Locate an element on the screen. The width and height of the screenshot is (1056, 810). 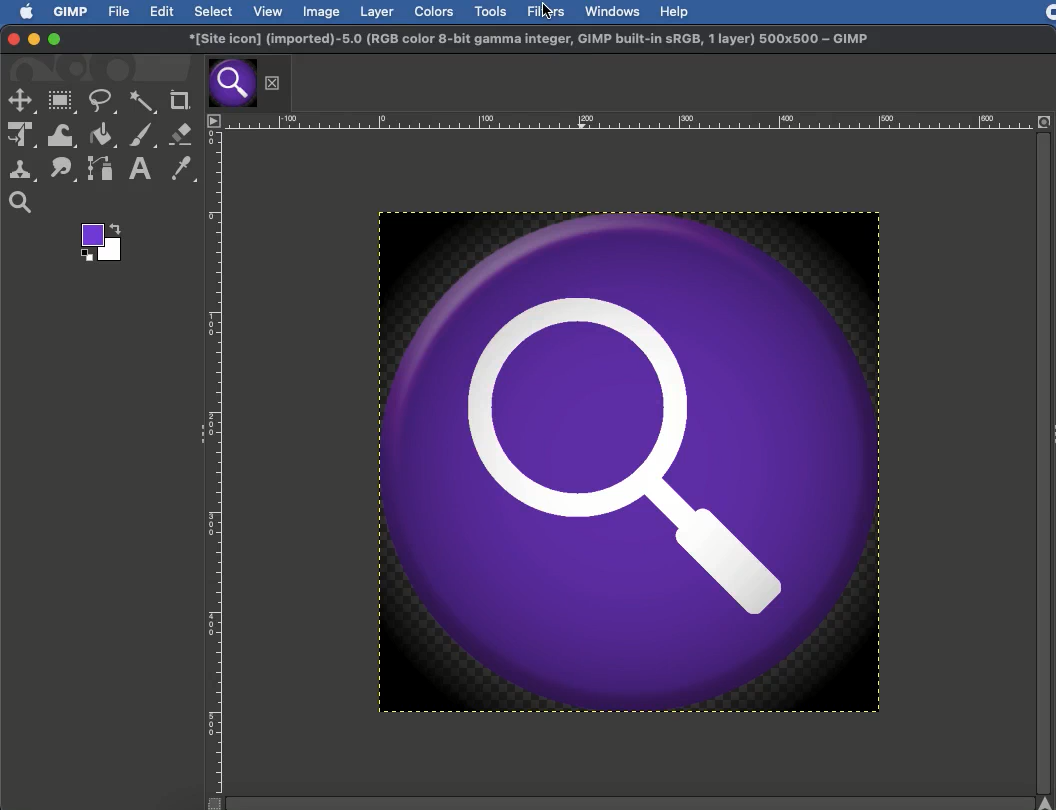
Fill color is located at coordinates (101, 136).